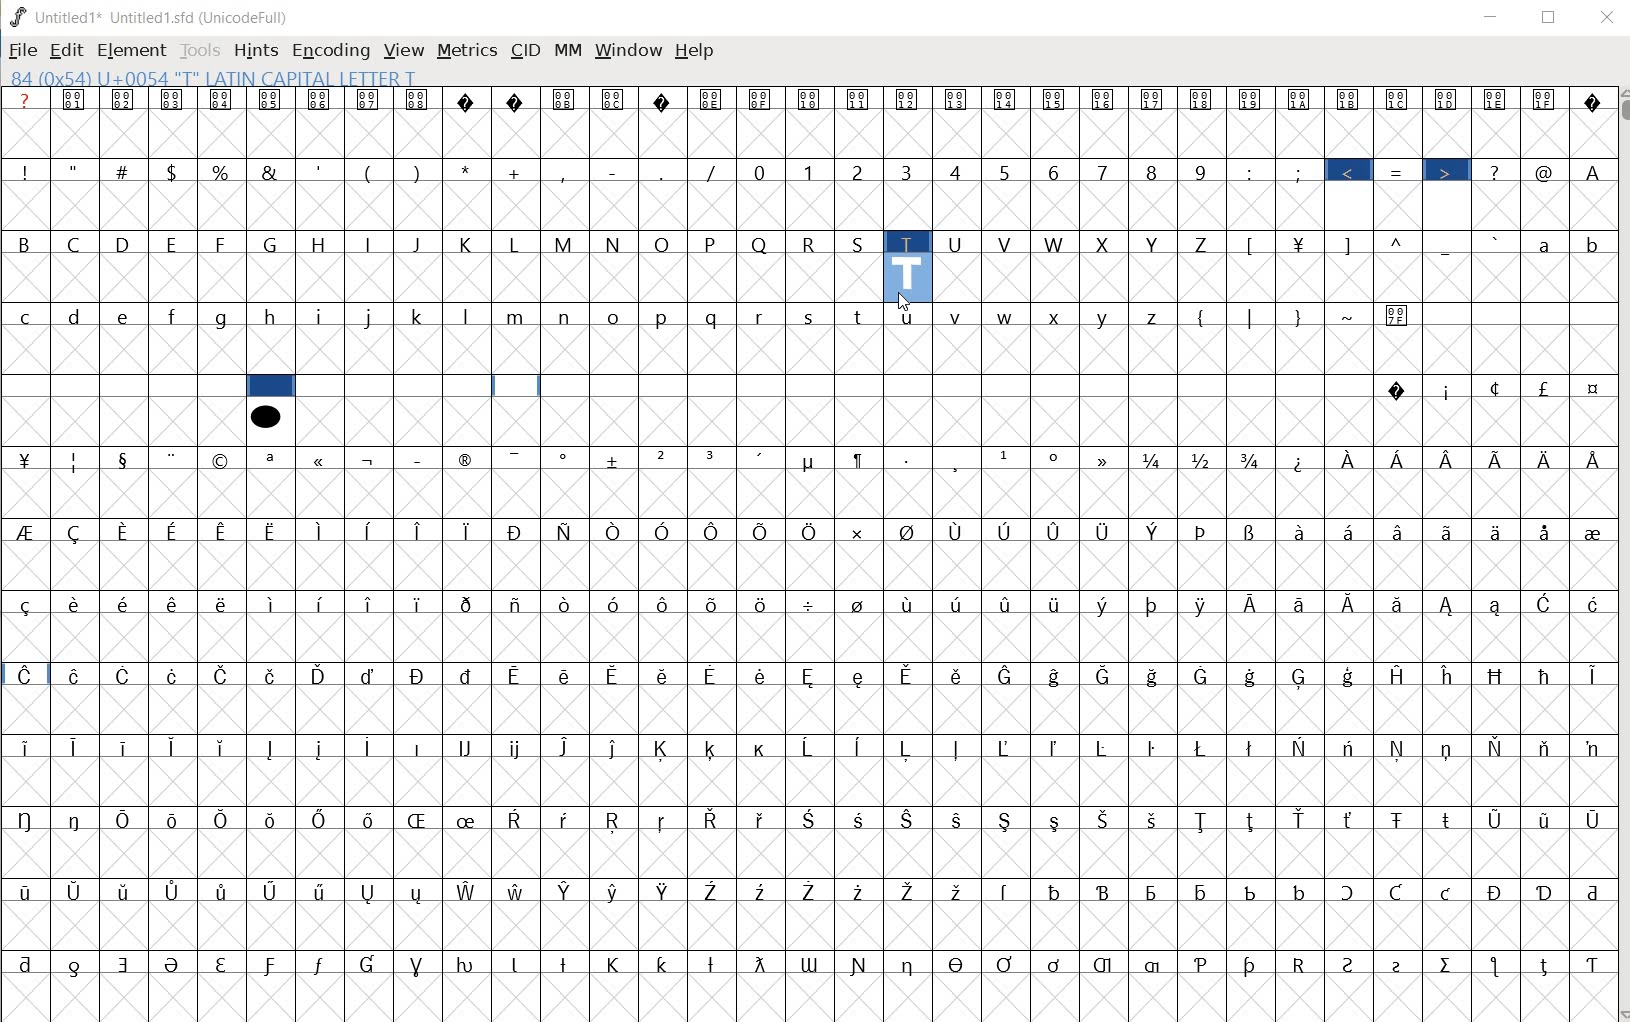  I want to click on Symbol, so click(1054, 531).